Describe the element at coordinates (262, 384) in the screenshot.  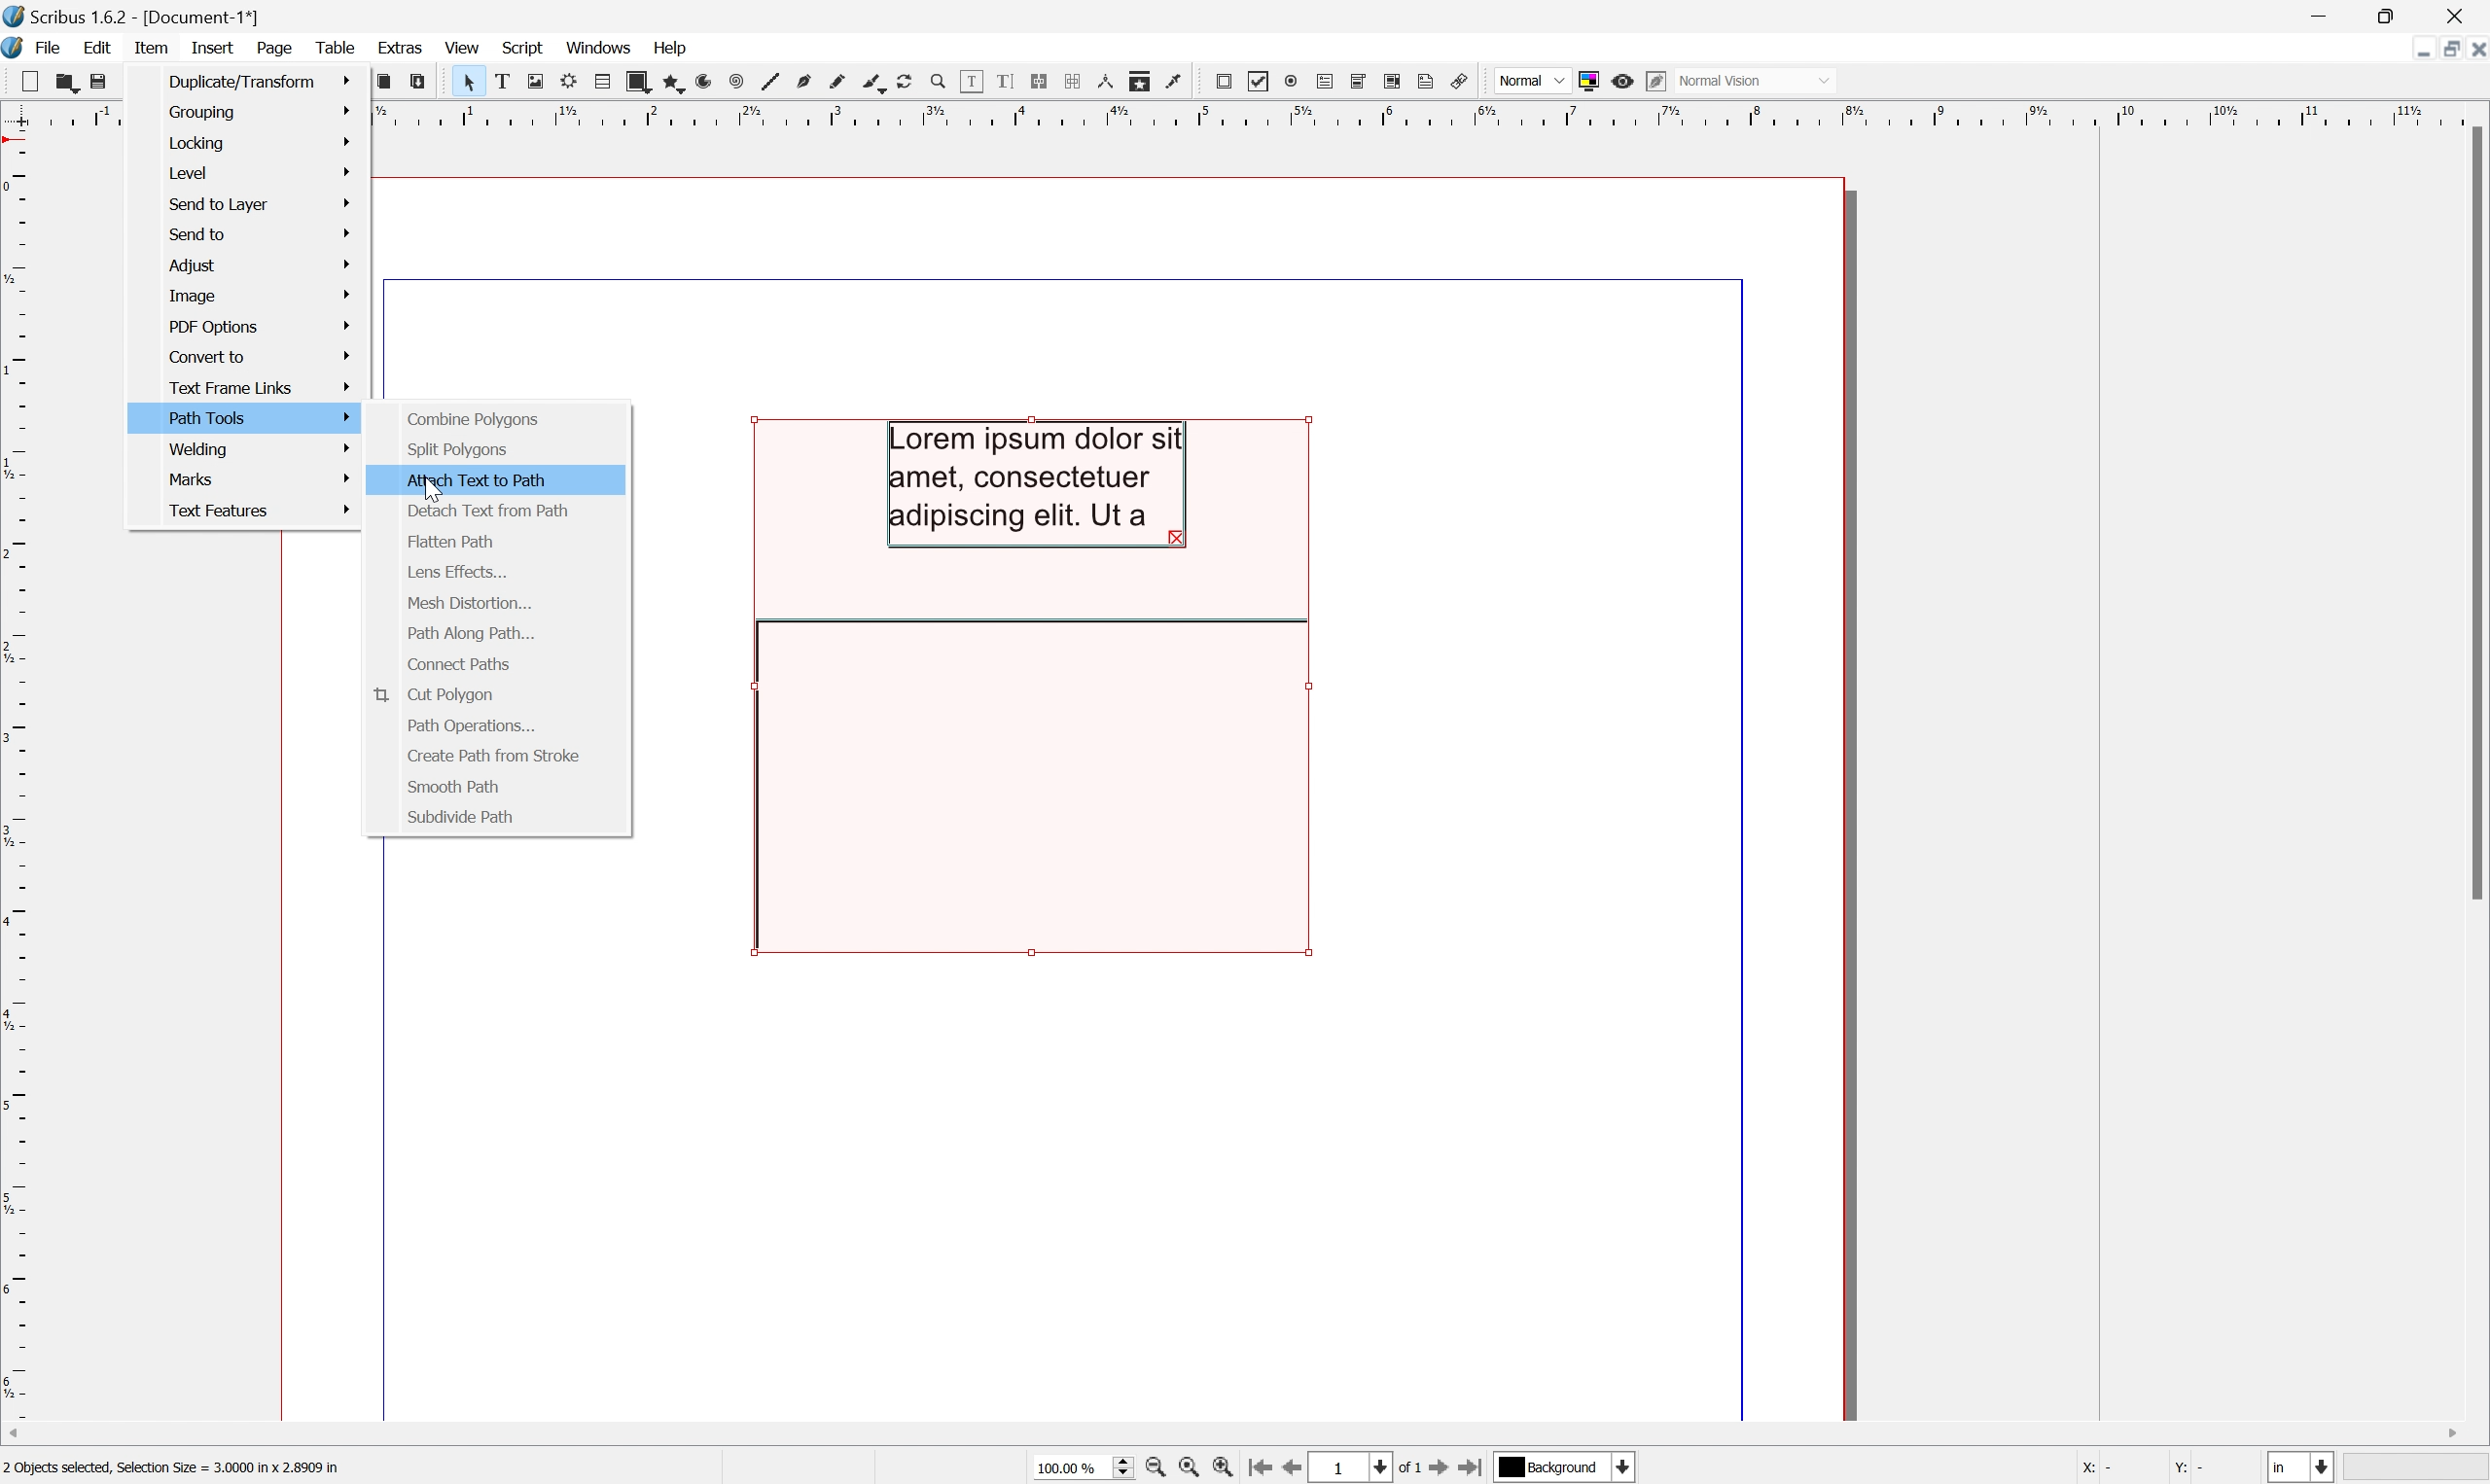
I see `Text frame links` at that location.